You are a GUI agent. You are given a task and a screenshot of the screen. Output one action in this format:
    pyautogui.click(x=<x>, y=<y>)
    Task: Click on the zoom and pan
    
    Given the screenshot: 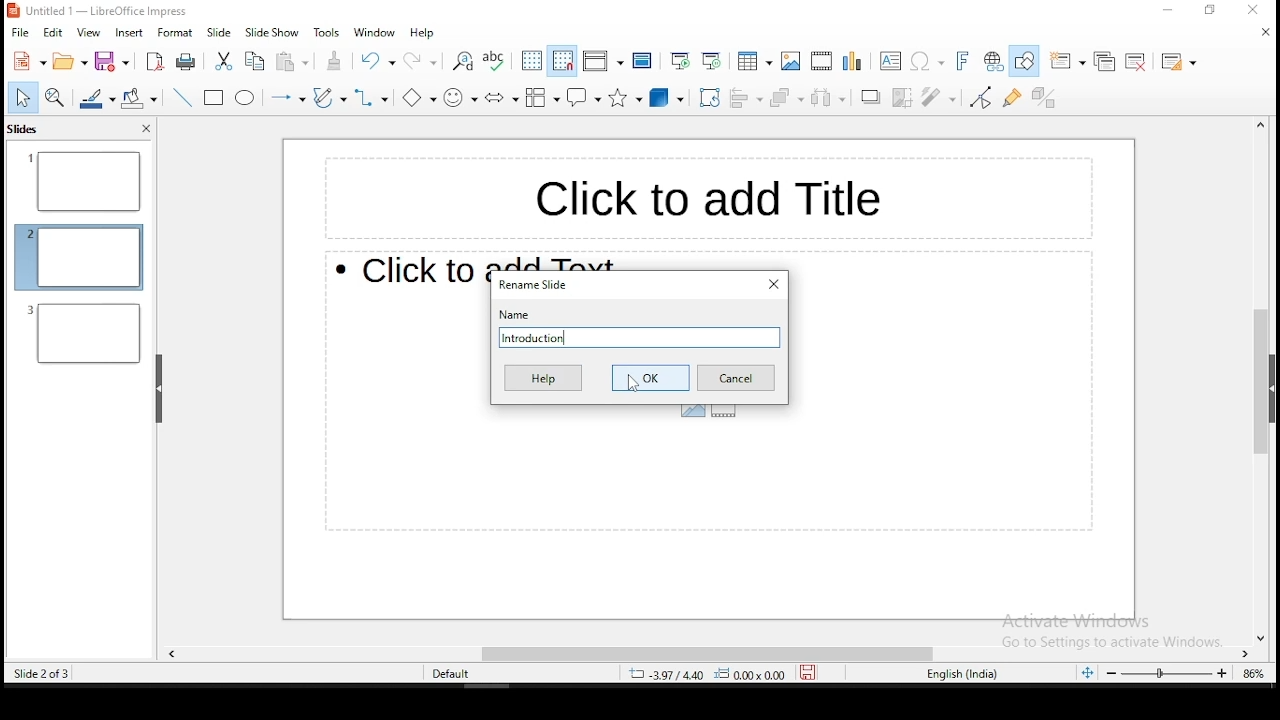 What is the action you would take?
    pyautogui.click(x=55, y=97)
    